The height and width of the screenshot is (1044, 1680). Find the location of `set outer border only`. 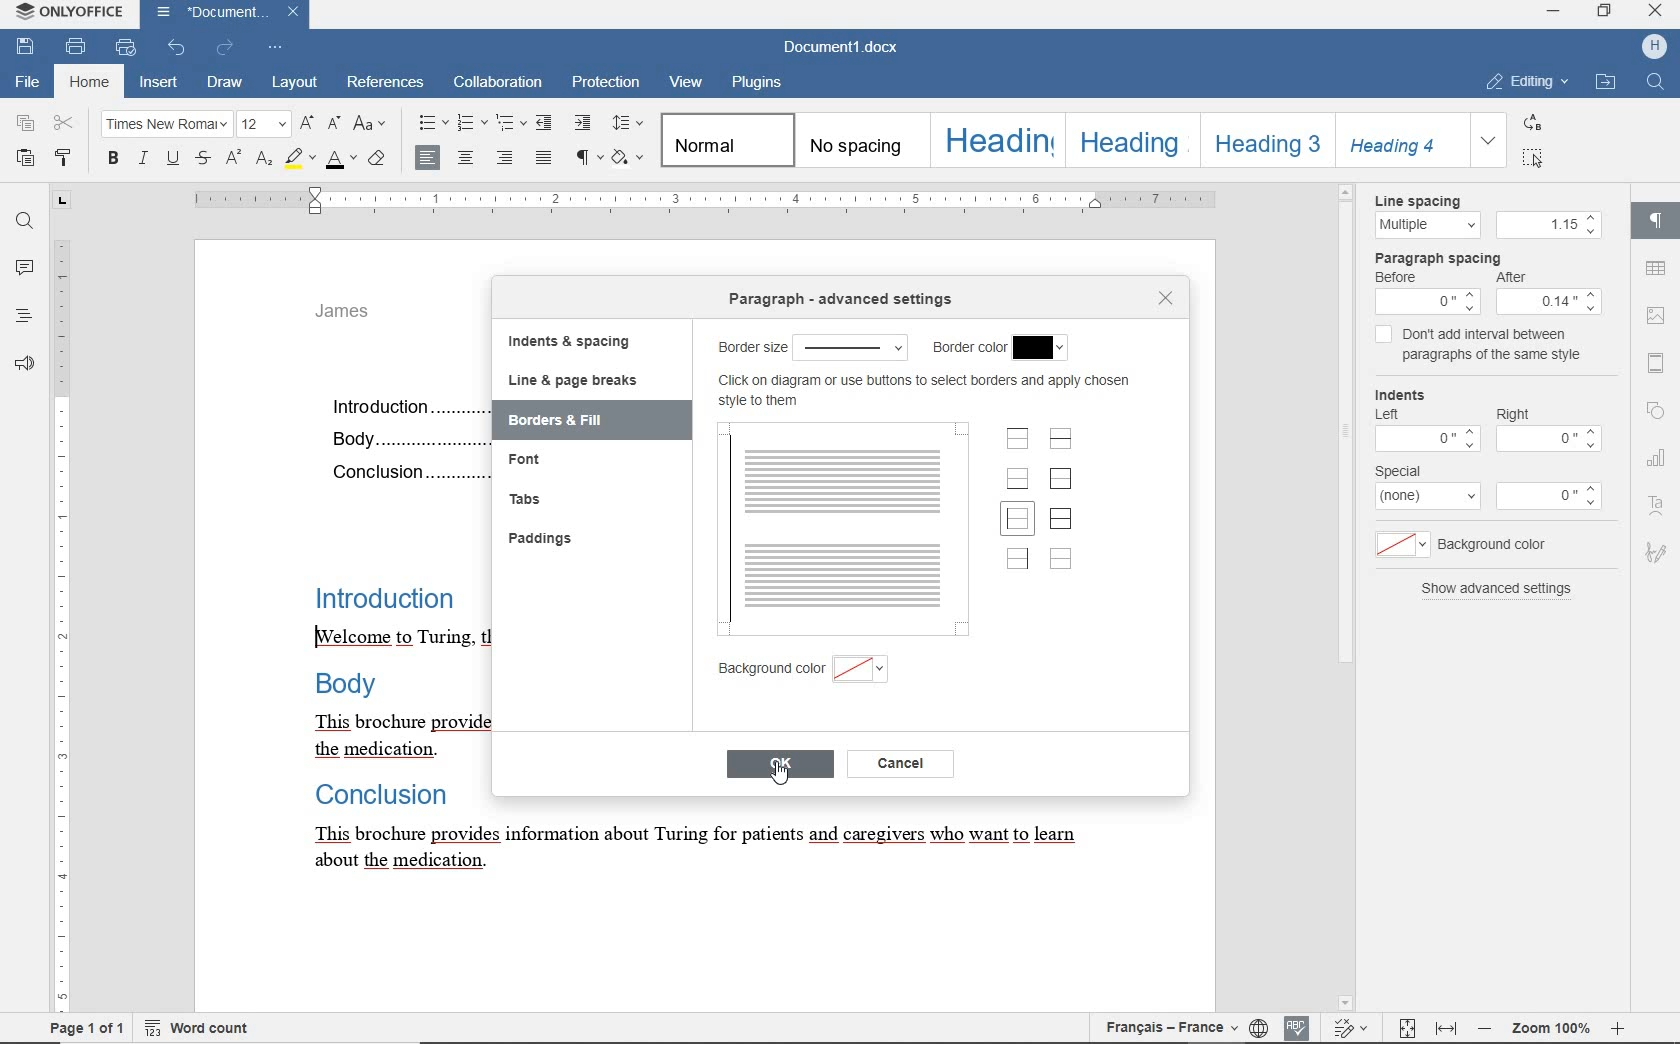

set outer border only is located at coordinates (1060, 479).